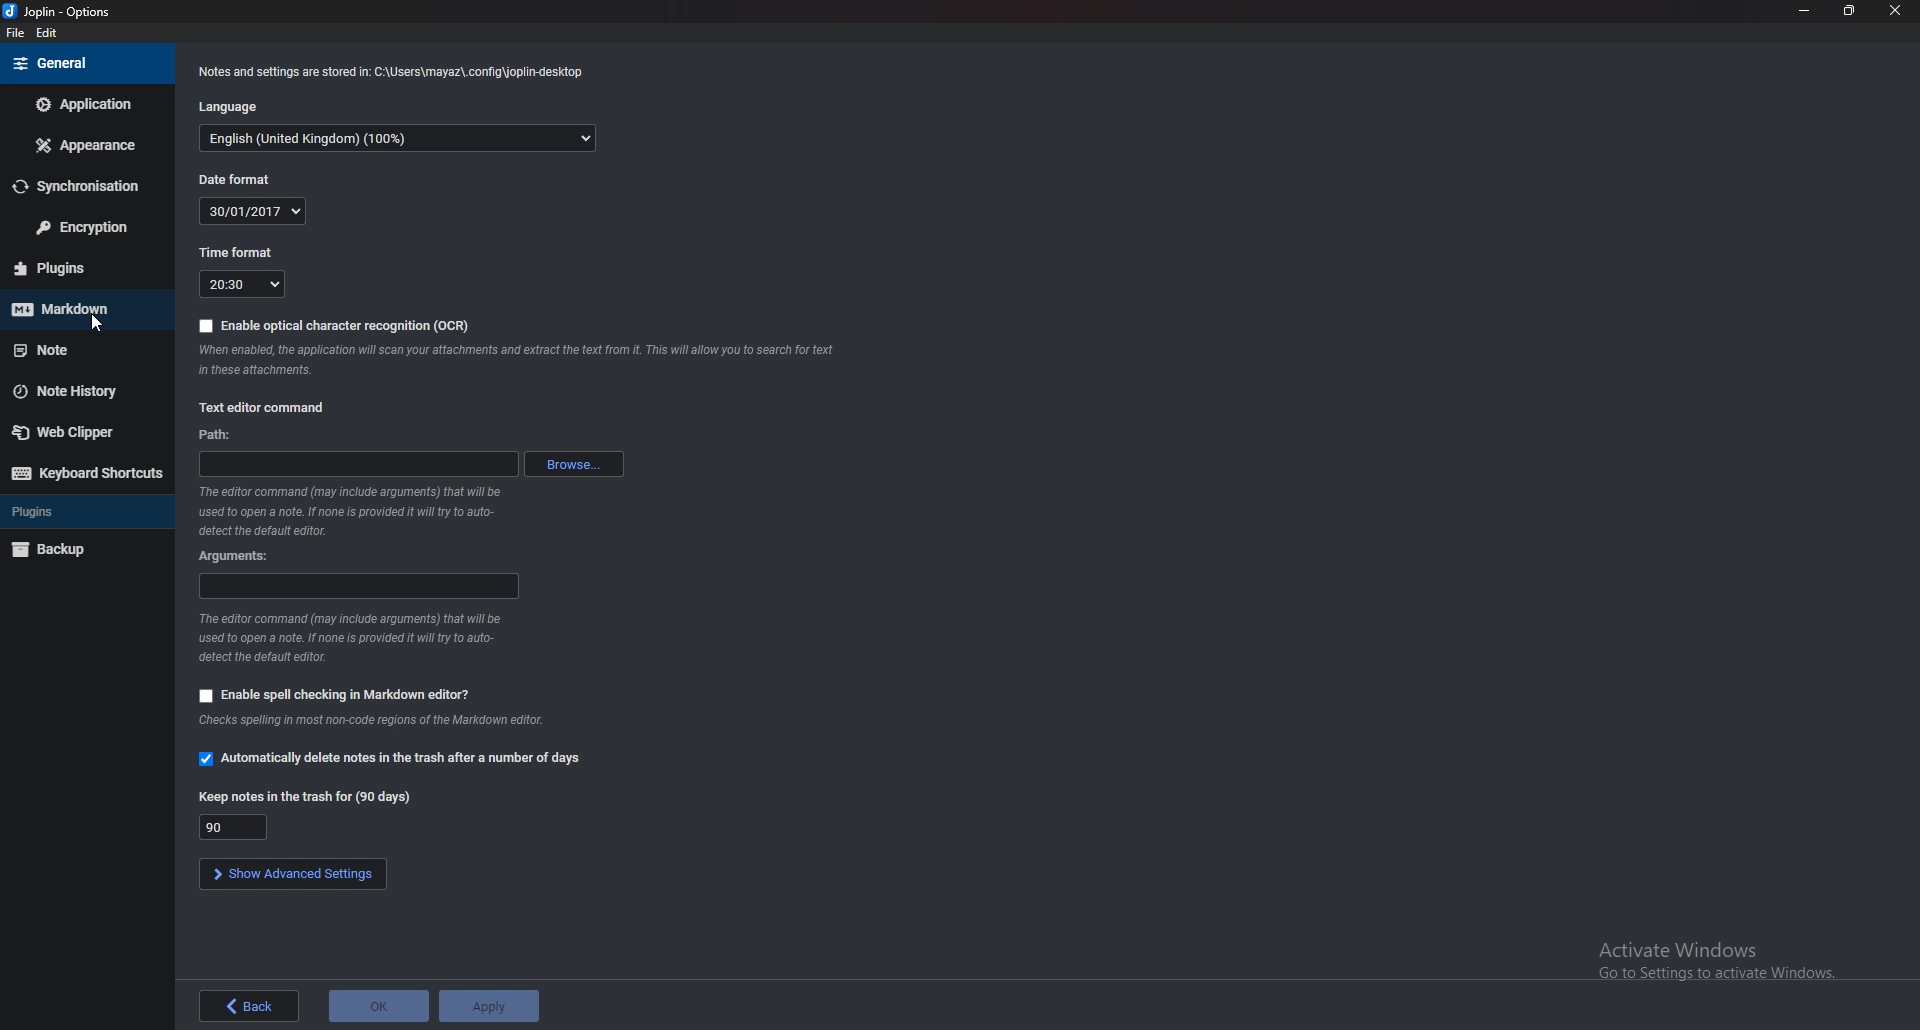 The height and width of the screenshot is (1030, 1920). What do you see at coordinates (48, 34) in the screenshot?
I see `edit` at bounding box center [48, 34].